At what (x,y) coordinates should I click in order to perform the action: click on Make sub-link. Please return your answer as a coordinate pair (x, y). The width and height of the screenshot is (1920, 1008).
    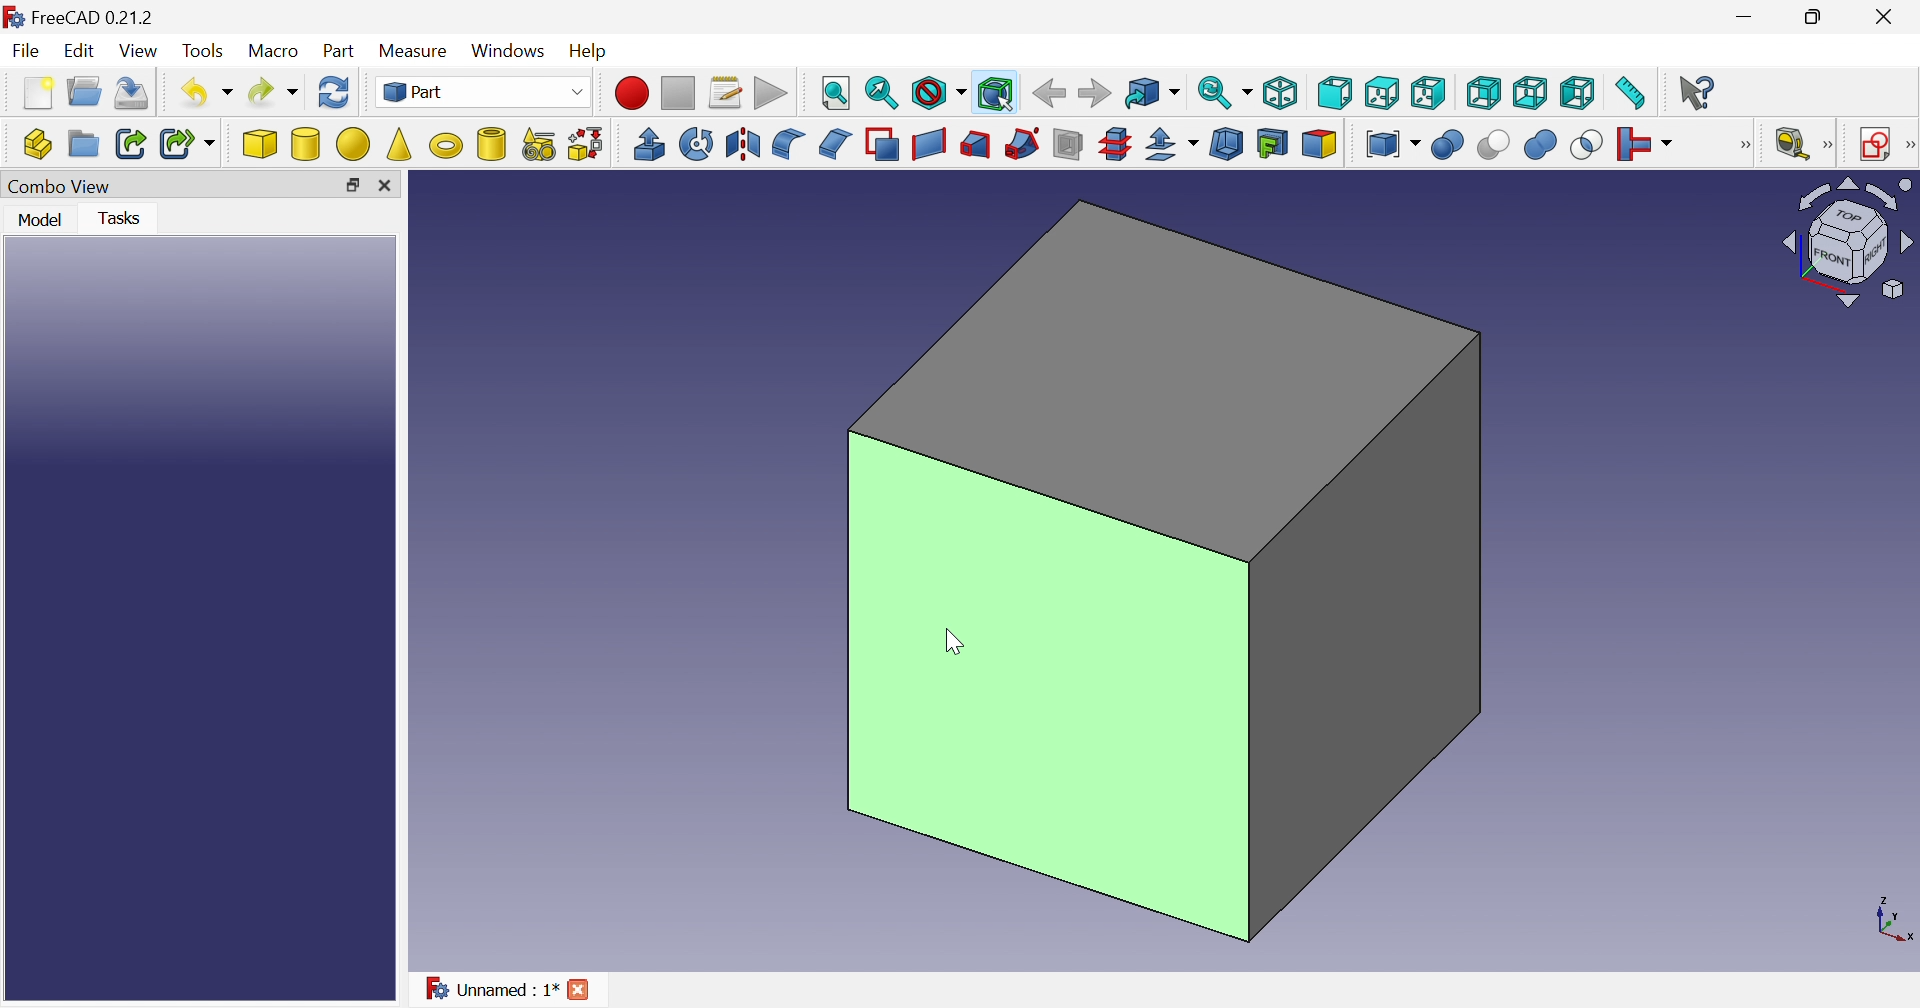
    Looking at the image, I should click on (189, 145).